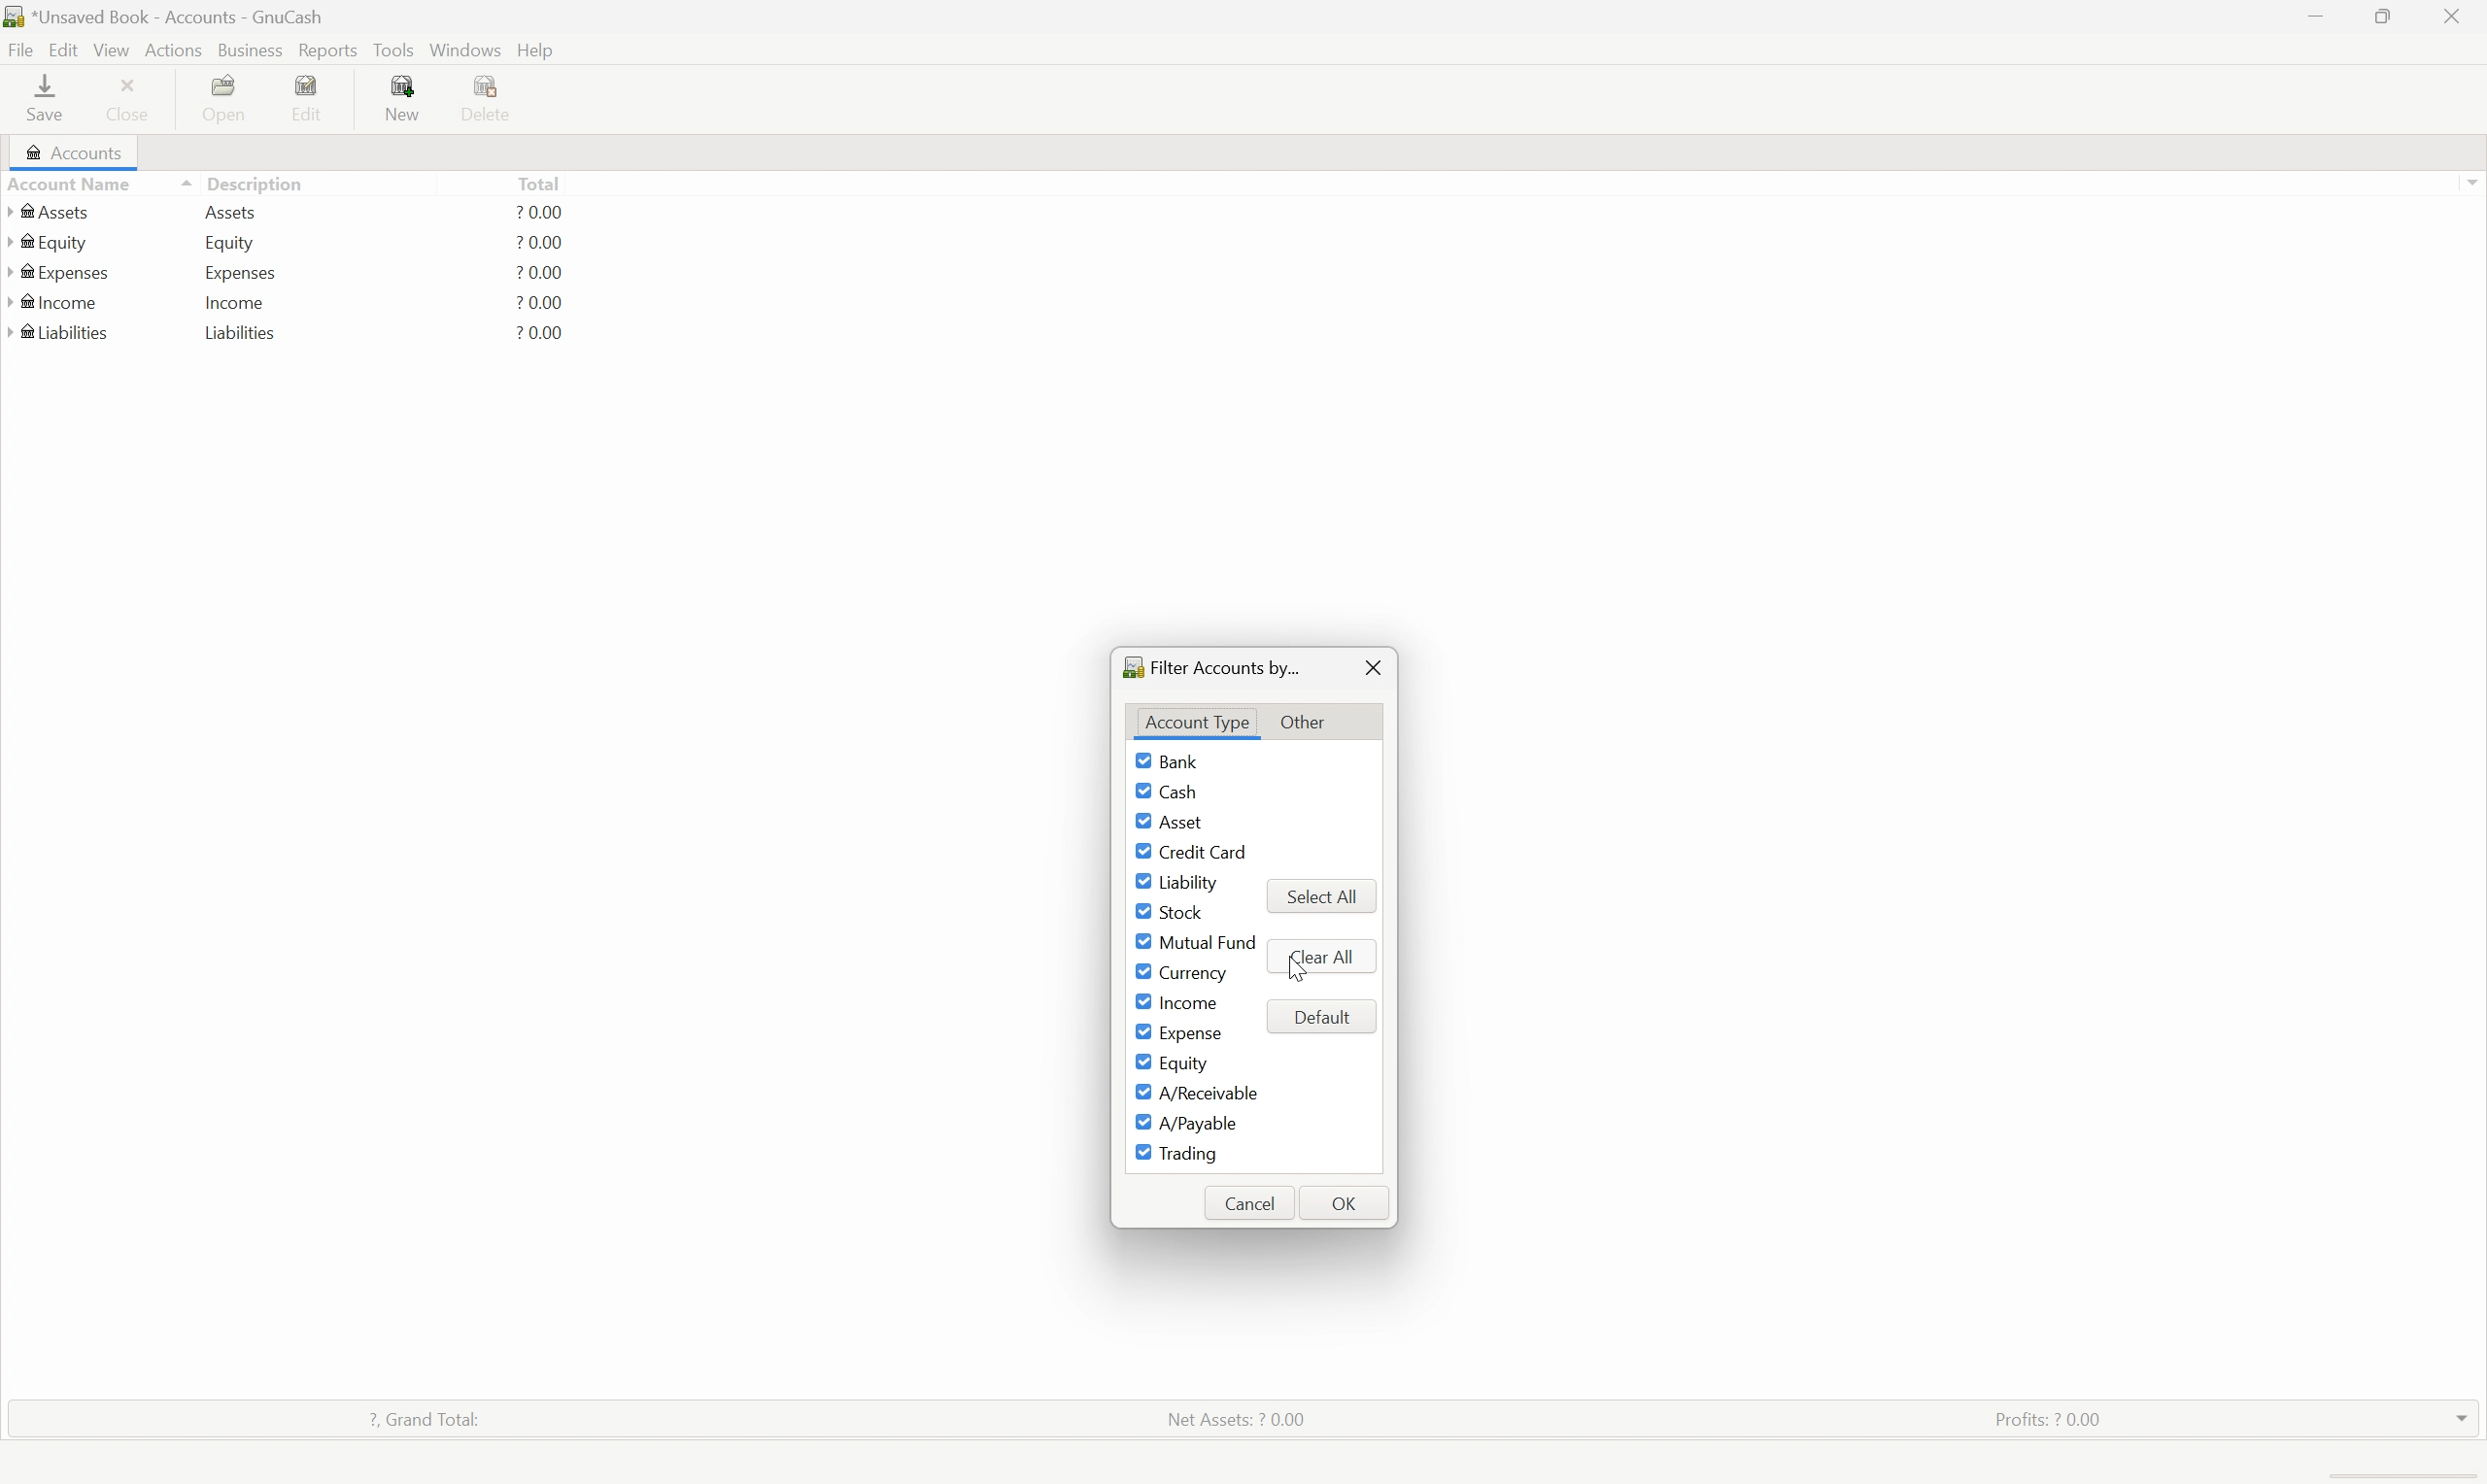 The image size is (2487, 1484). What do you see at coordinates (62, 48) in the screenshot?
I see `Edit` at bounding box center [62, 48].